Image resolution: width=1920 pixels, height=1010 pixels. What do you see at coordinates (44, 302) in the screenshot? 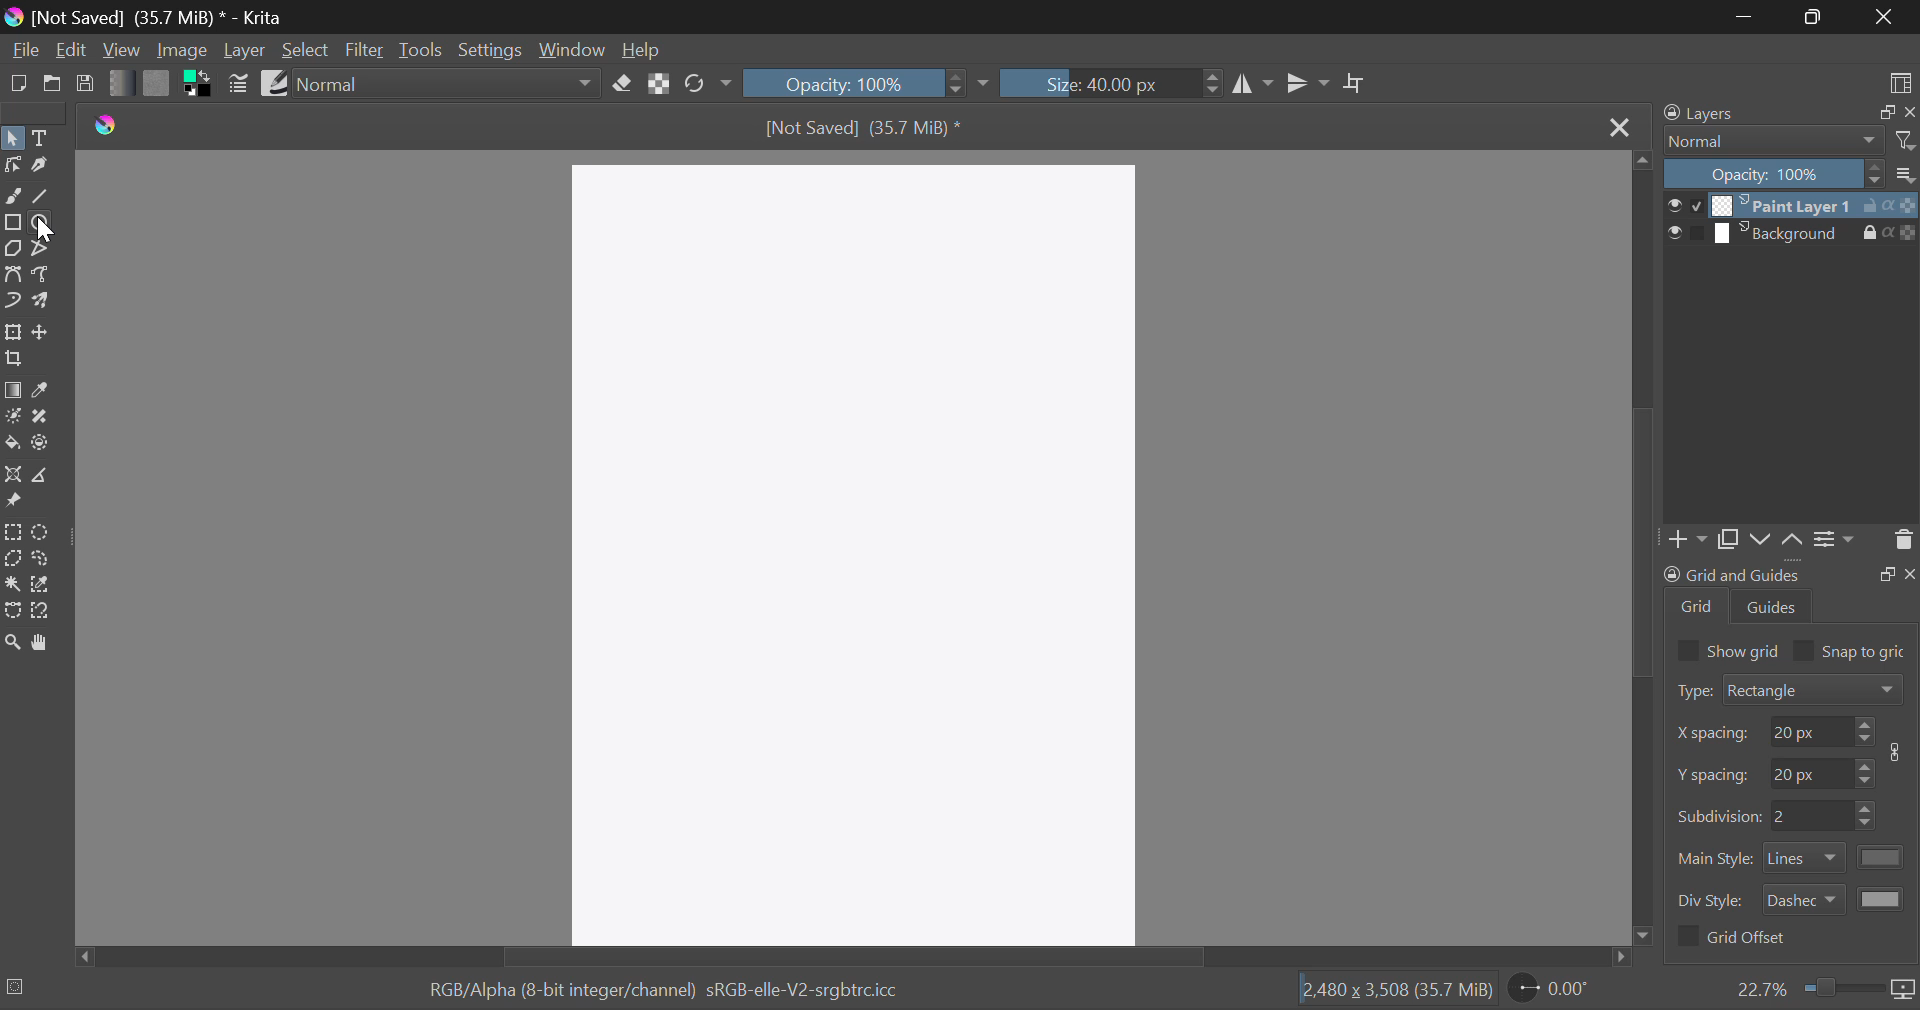
I see `Multibrush Tool` at bounding box center [44, 302].